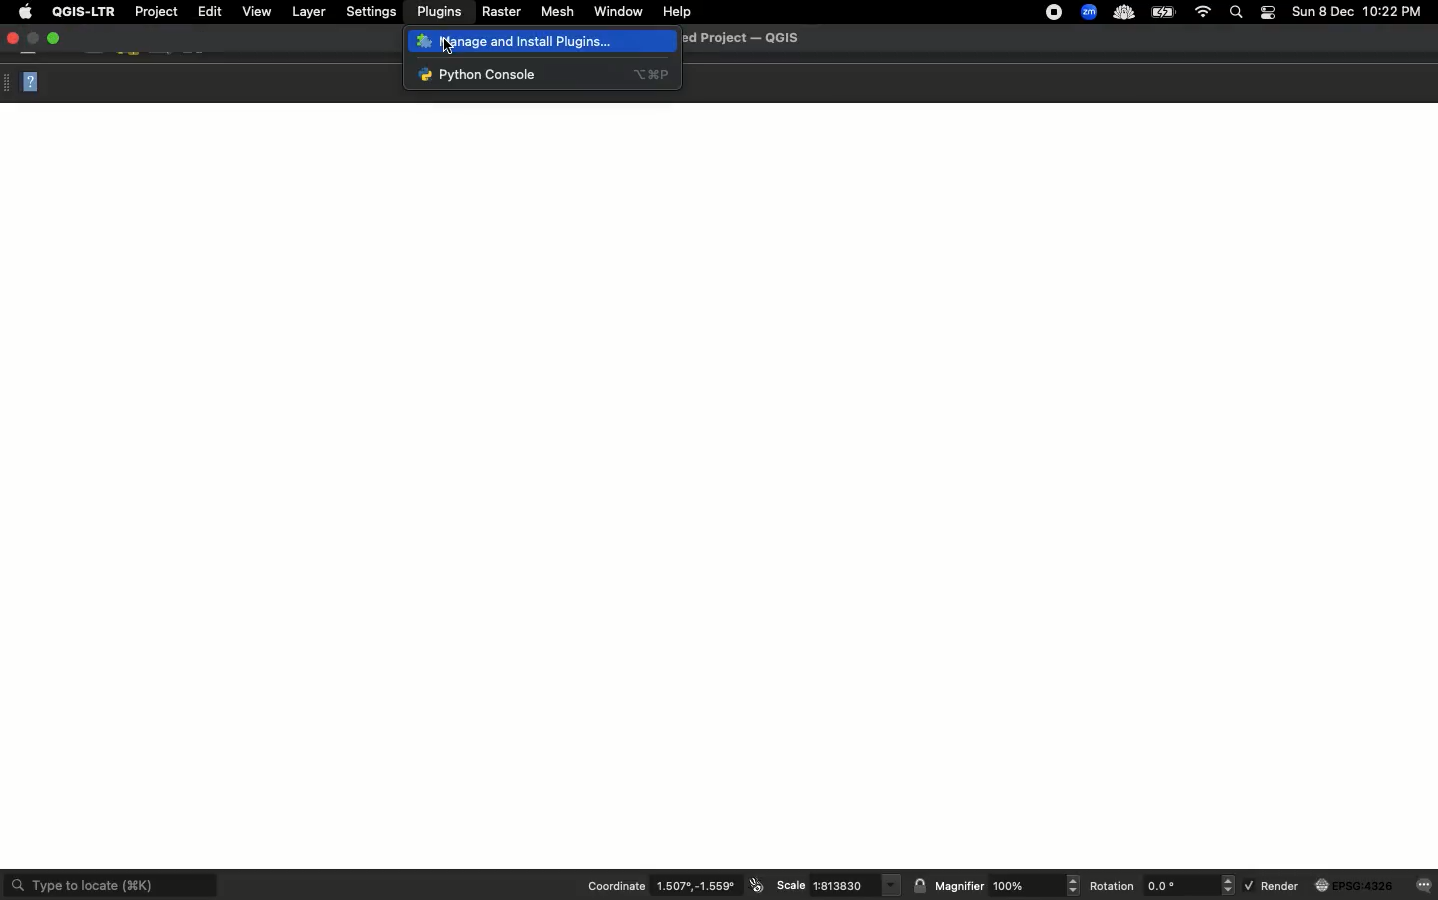 This screenshot has width=1438, height=900. Describe the element at coordinates (520, 42) in the screenshot. I see `Manage and install plugins` at that location.